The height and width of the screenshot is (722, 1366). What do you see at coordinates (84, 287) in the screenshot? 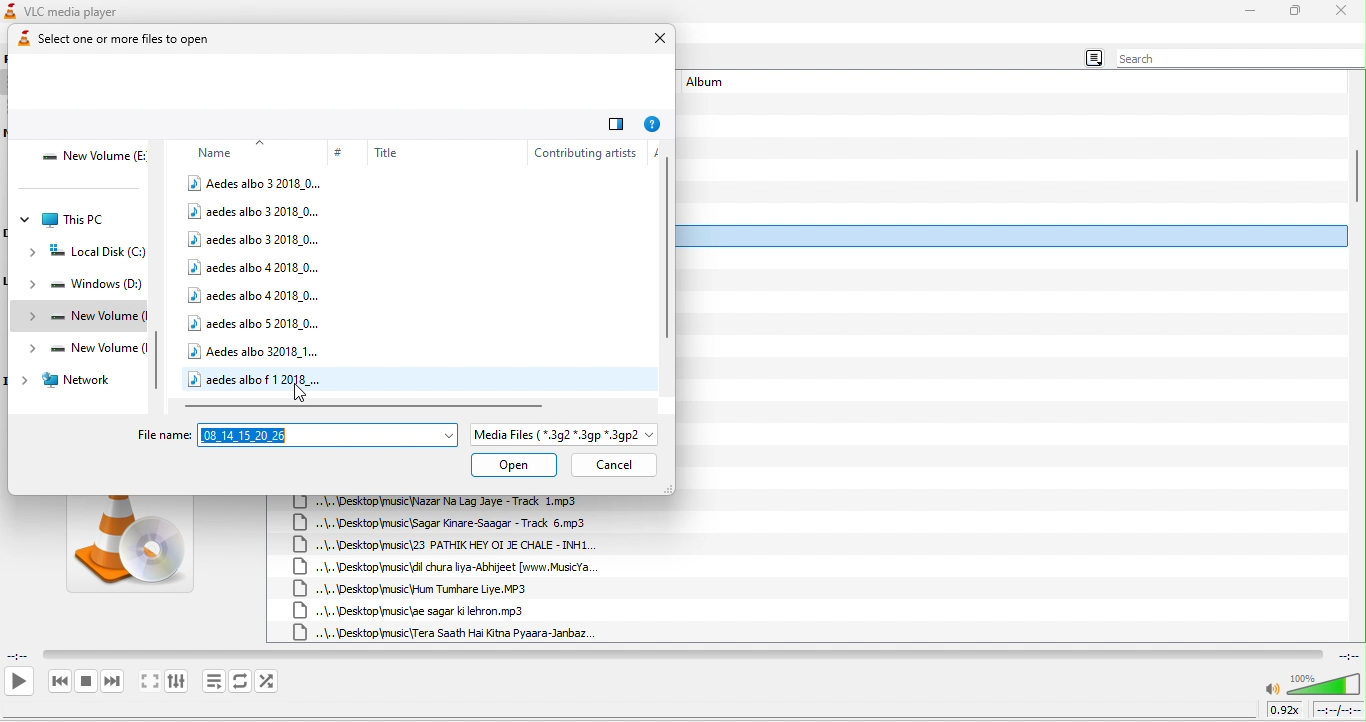
I see `windows (D:)` at bounding box center [84, 287].